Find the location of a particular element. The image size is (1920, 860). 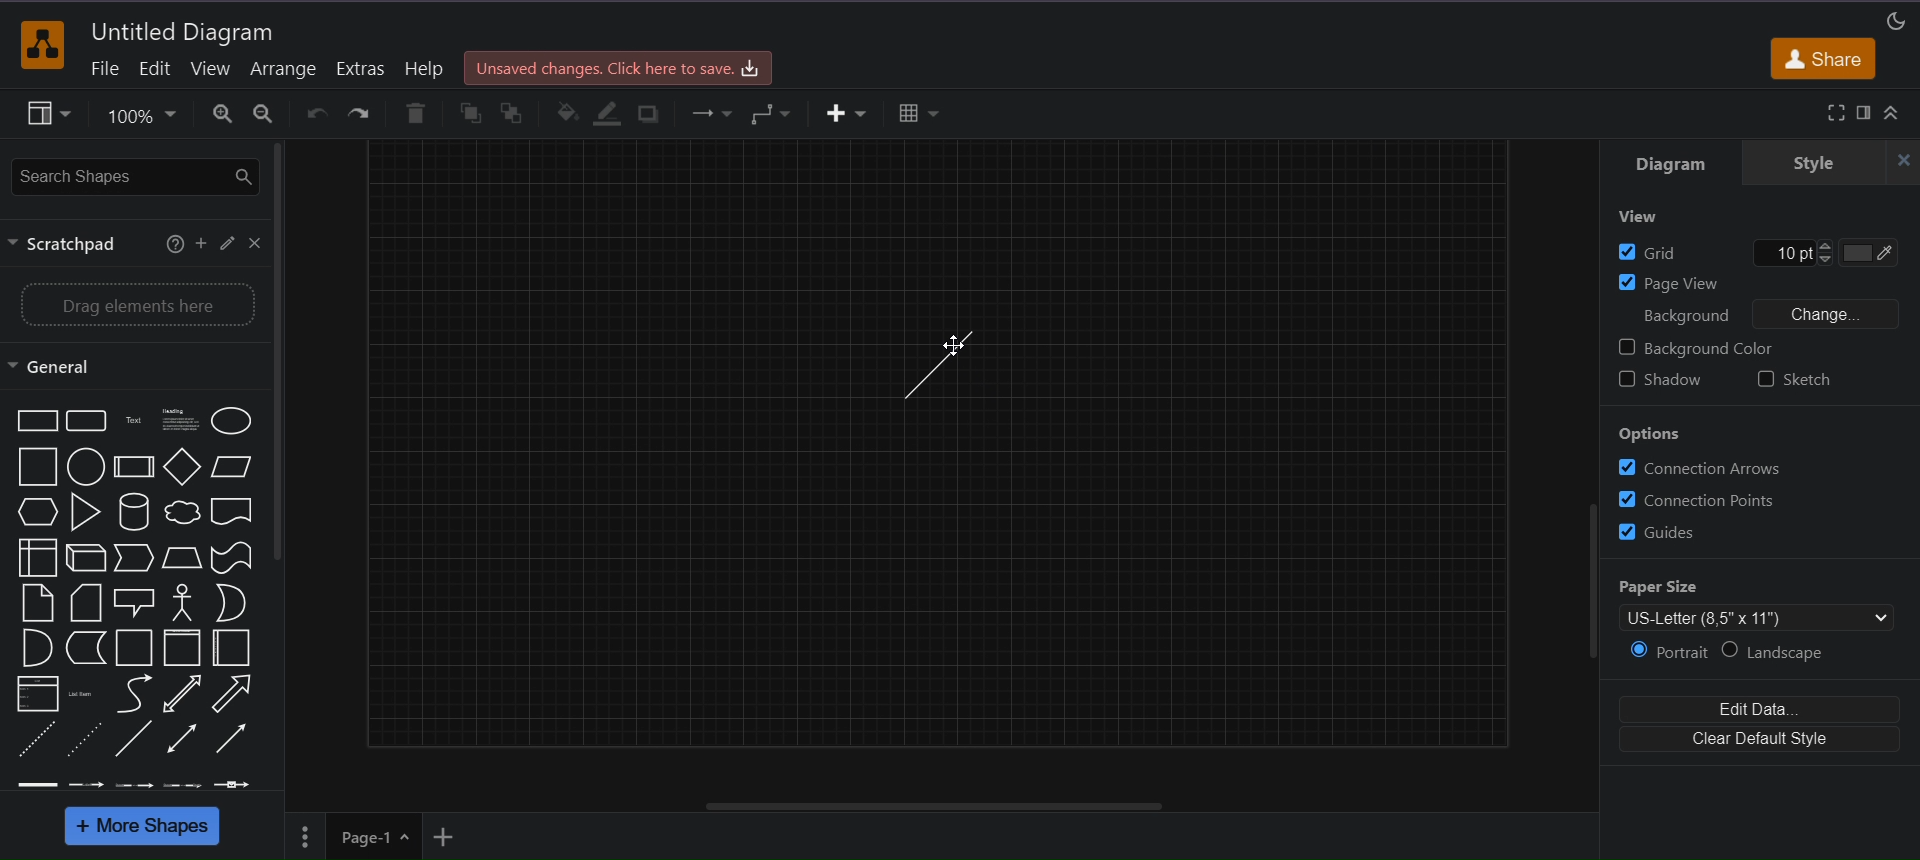

page is located at coordinates (303, 837).